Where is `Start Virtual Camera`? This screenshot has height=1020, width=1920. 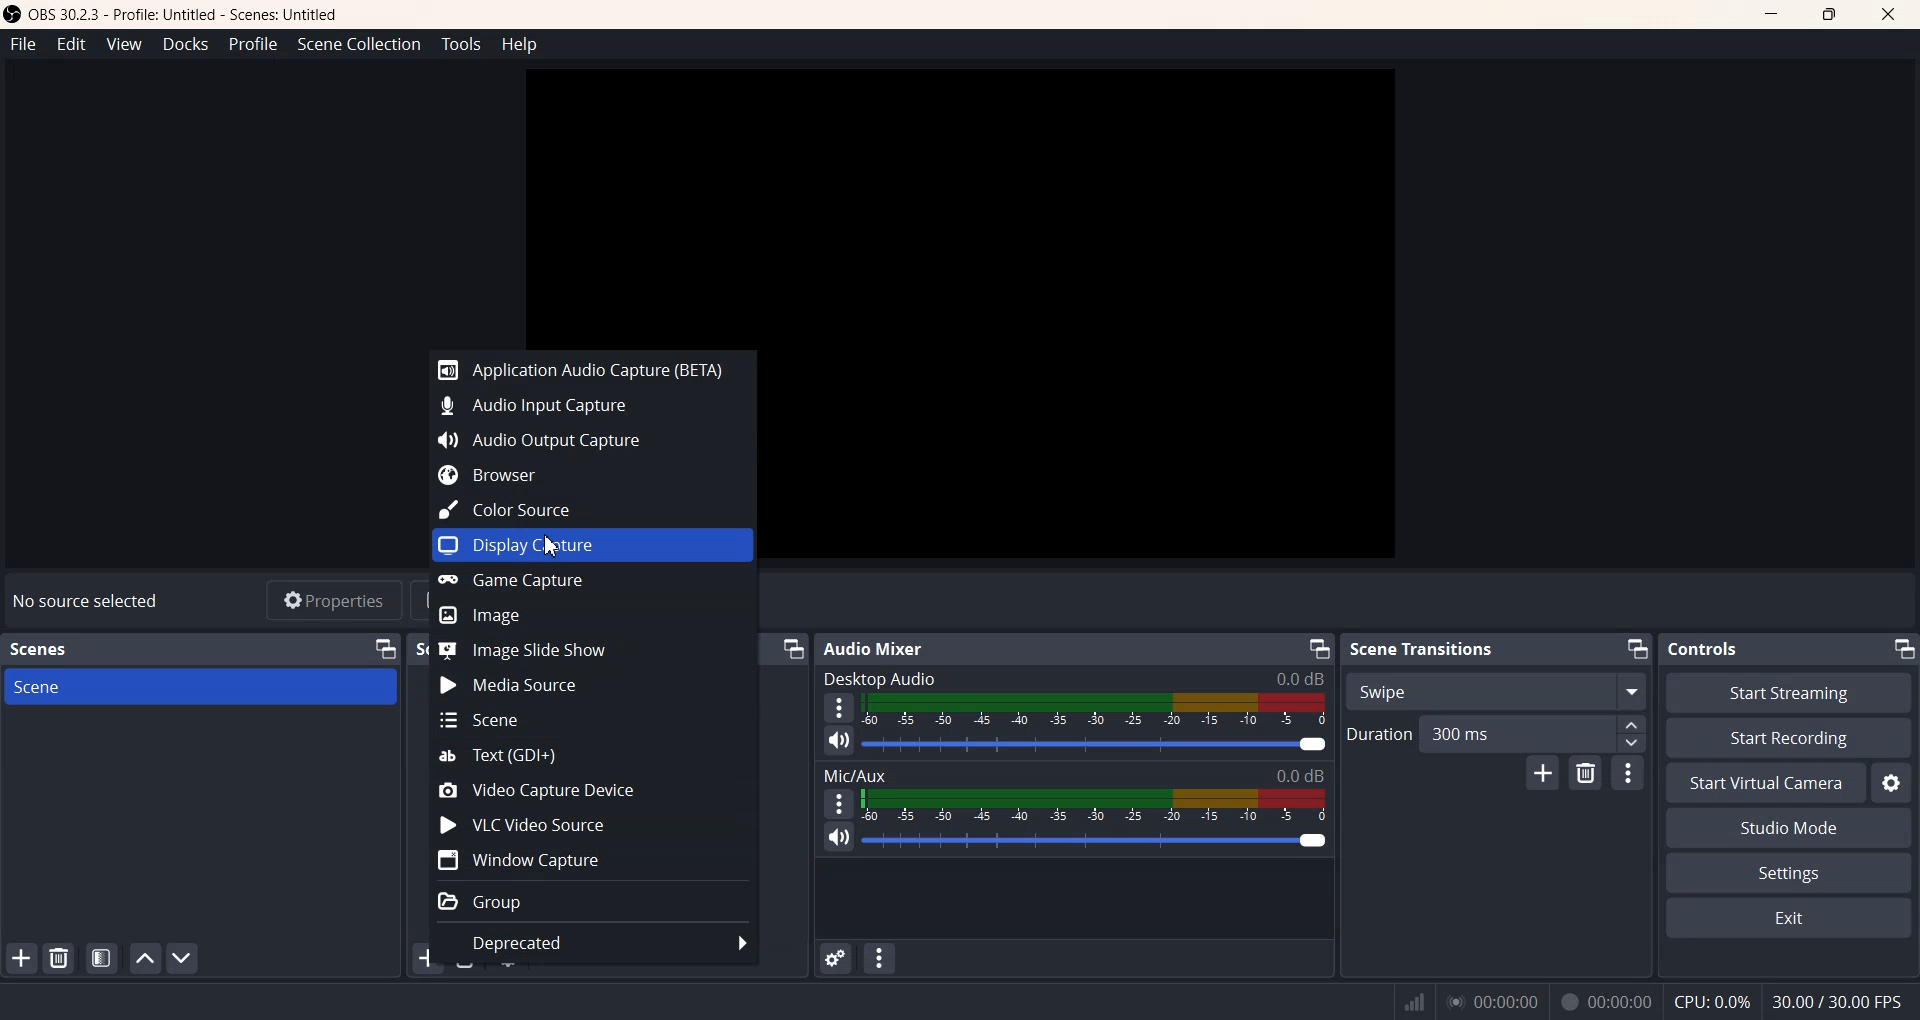 Start Virtual Camera is located at coordinates (1765, 783).